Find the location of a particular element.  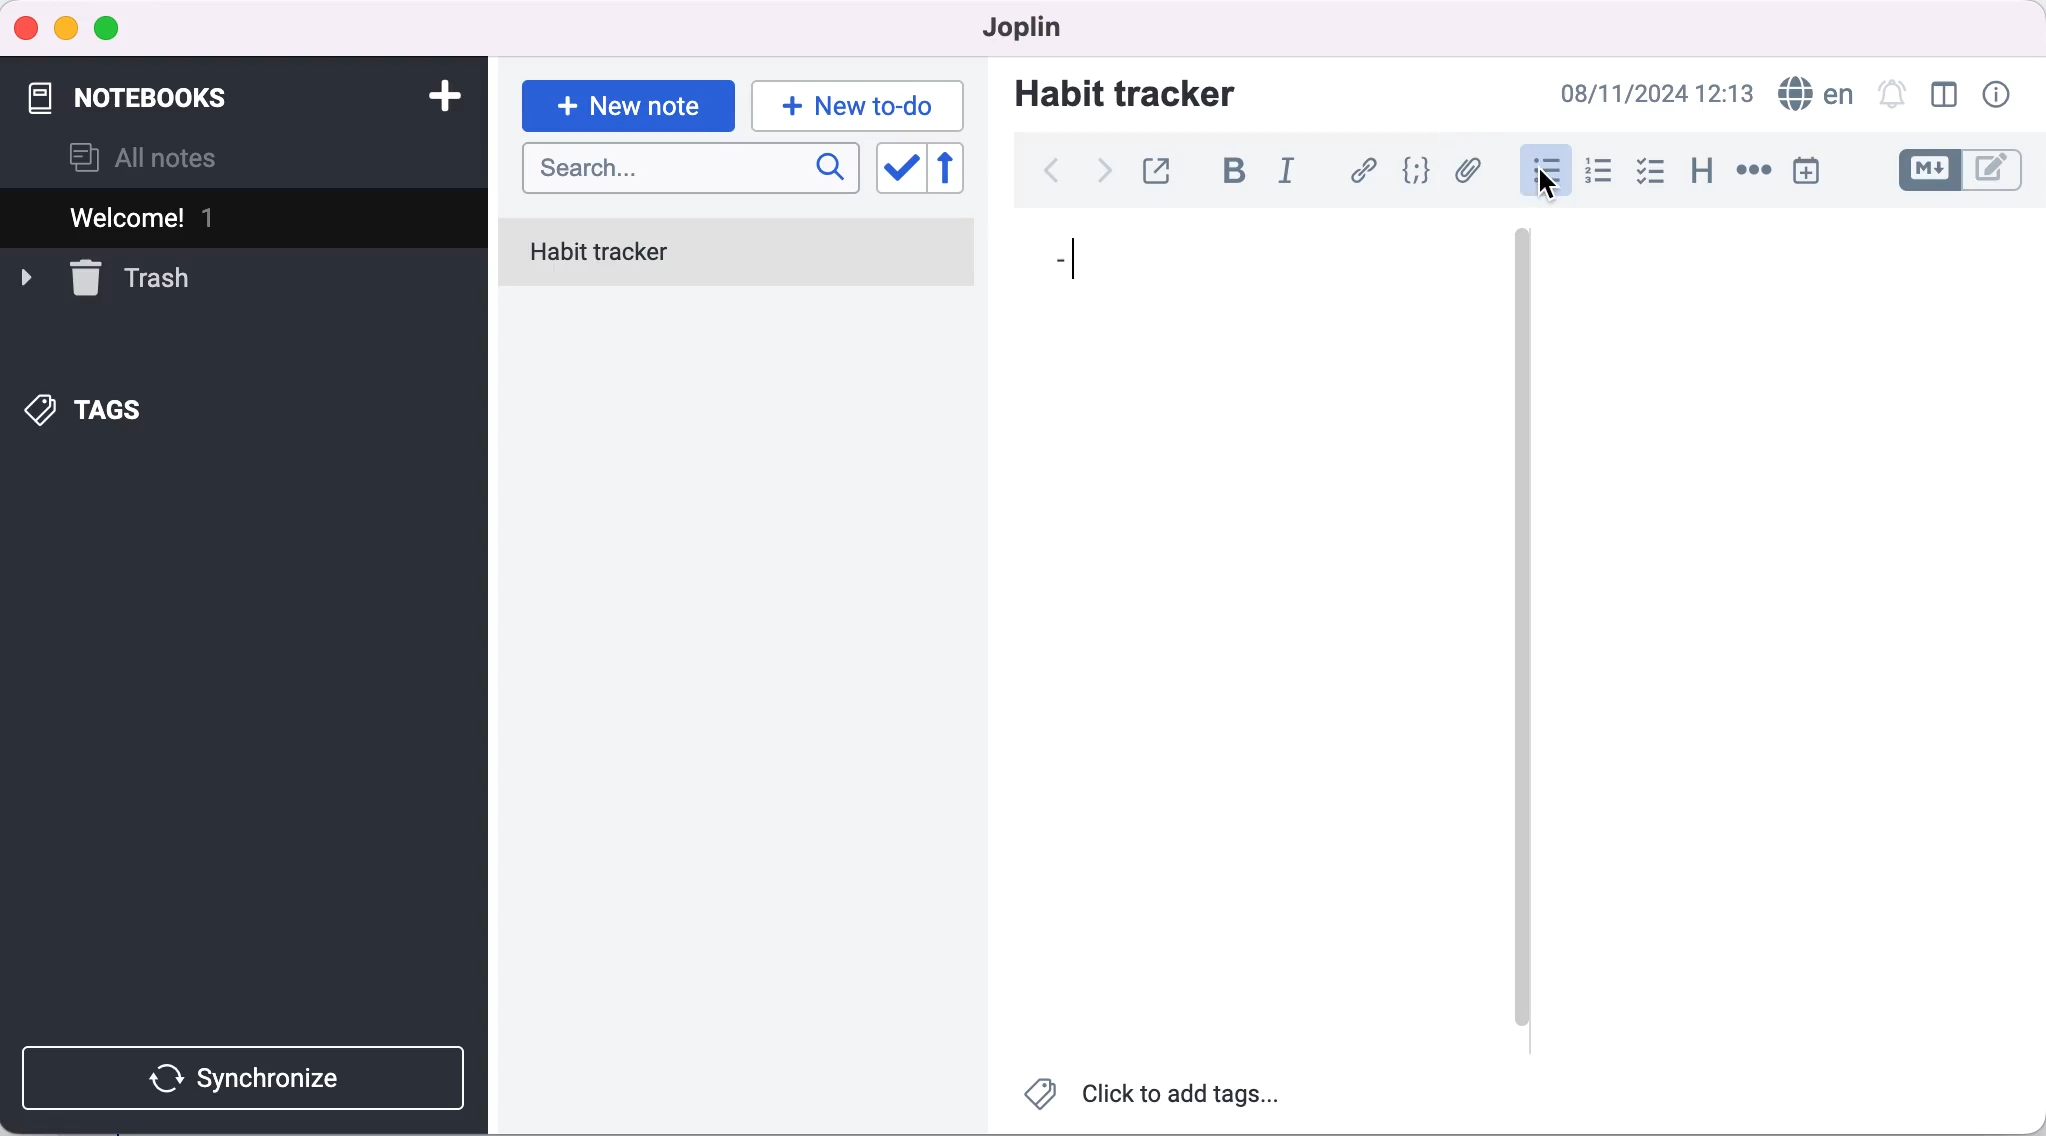

click to add tags is located at coordinates (1155, 1099).